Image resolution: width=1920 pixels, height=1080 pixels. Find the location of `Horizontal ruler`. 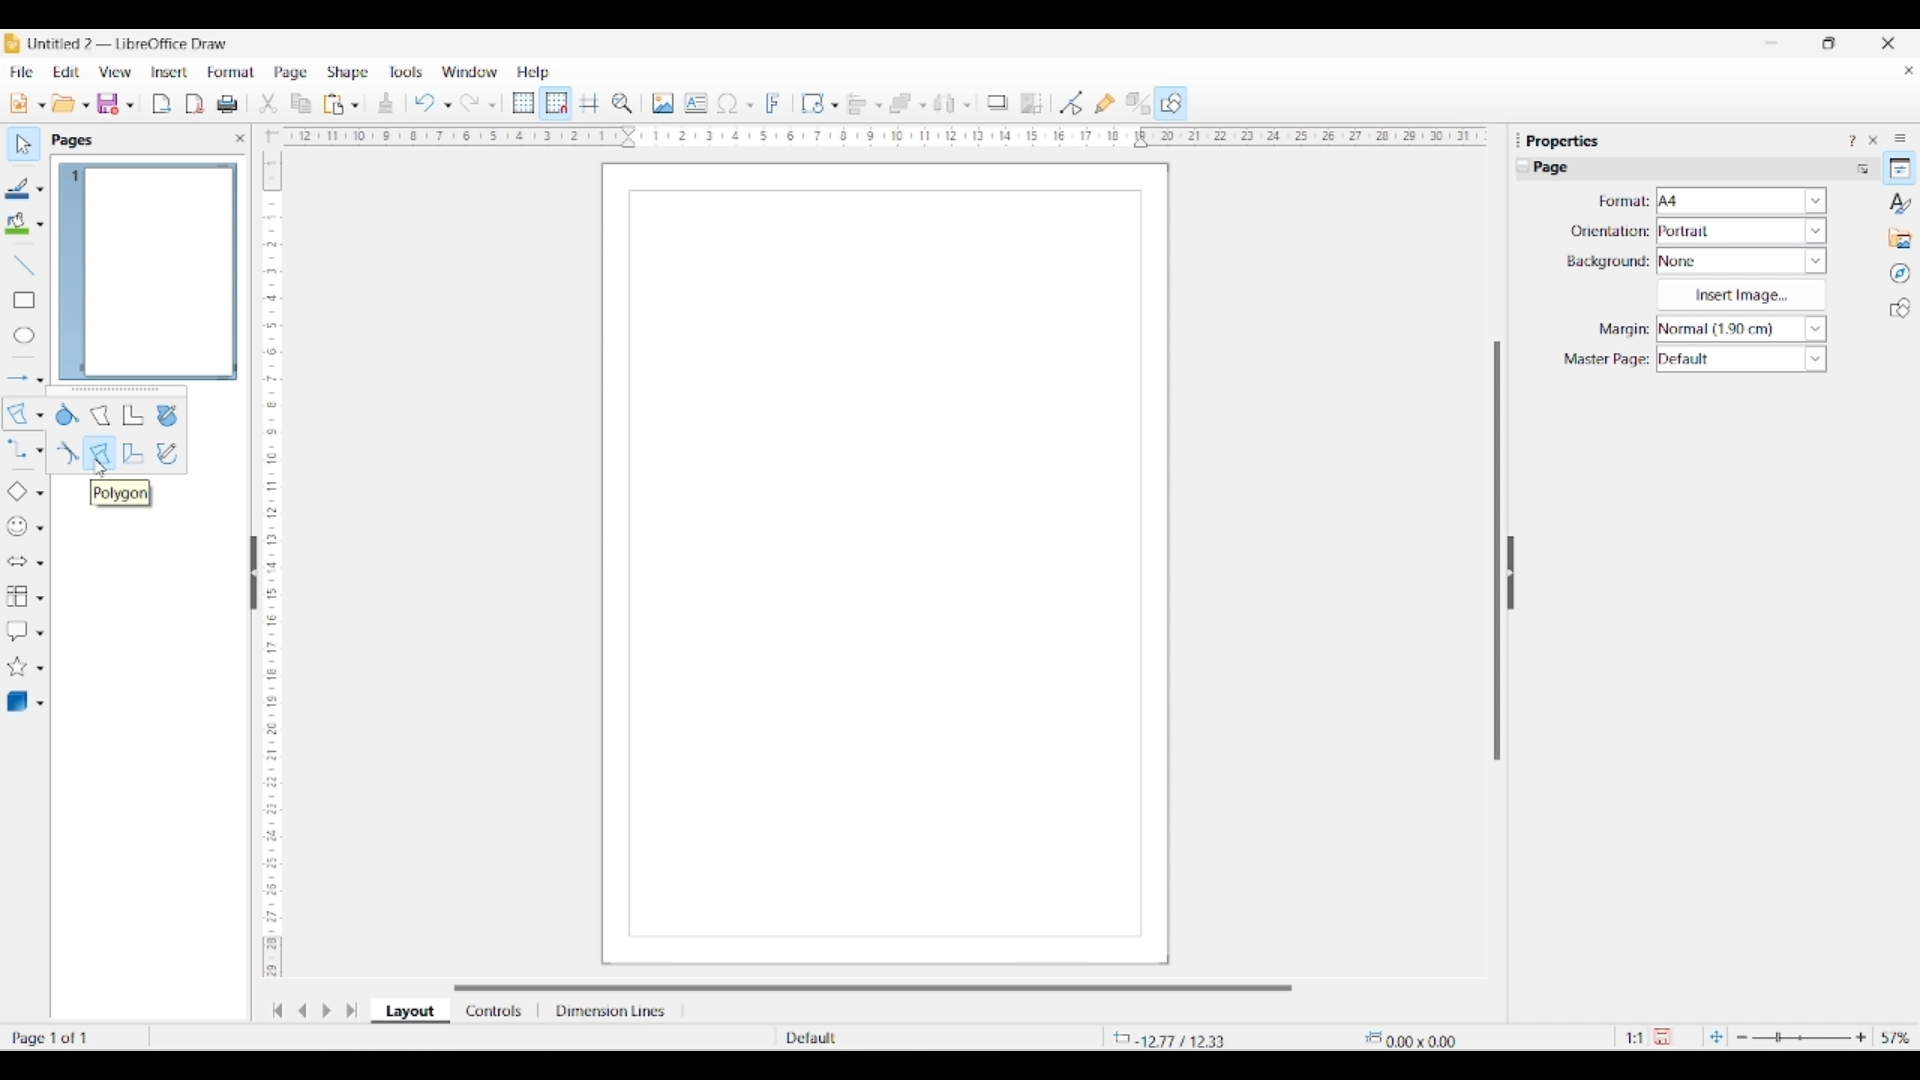

Horizontal ruler is located at coordinates (878, 136).